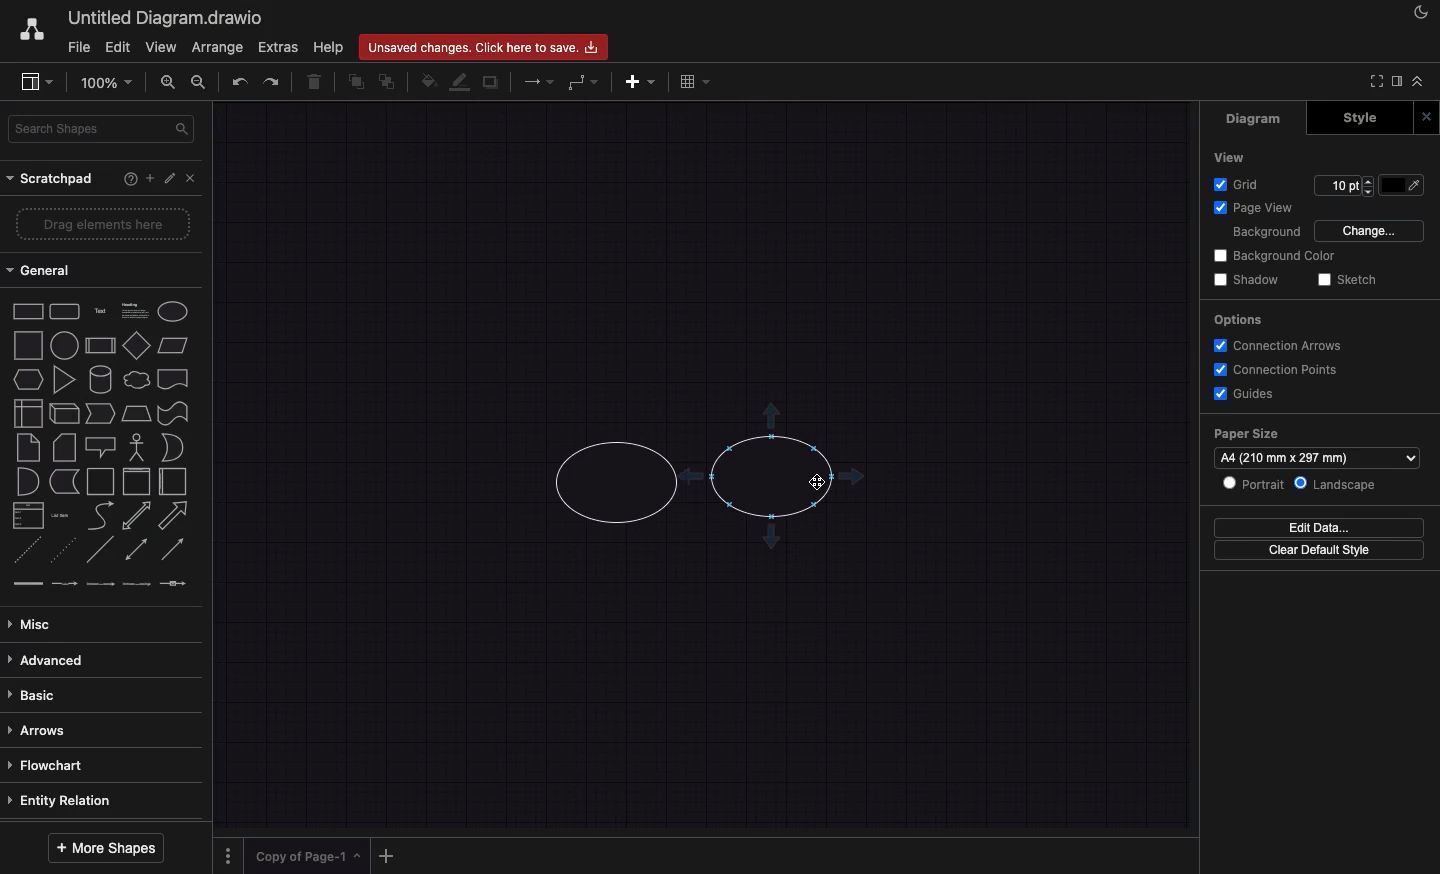 This screenshot has height=874, width=1440. What do you see at coordinates (615, 479) in the screenshot?
I see `circle` at bounding box center [615, 479].